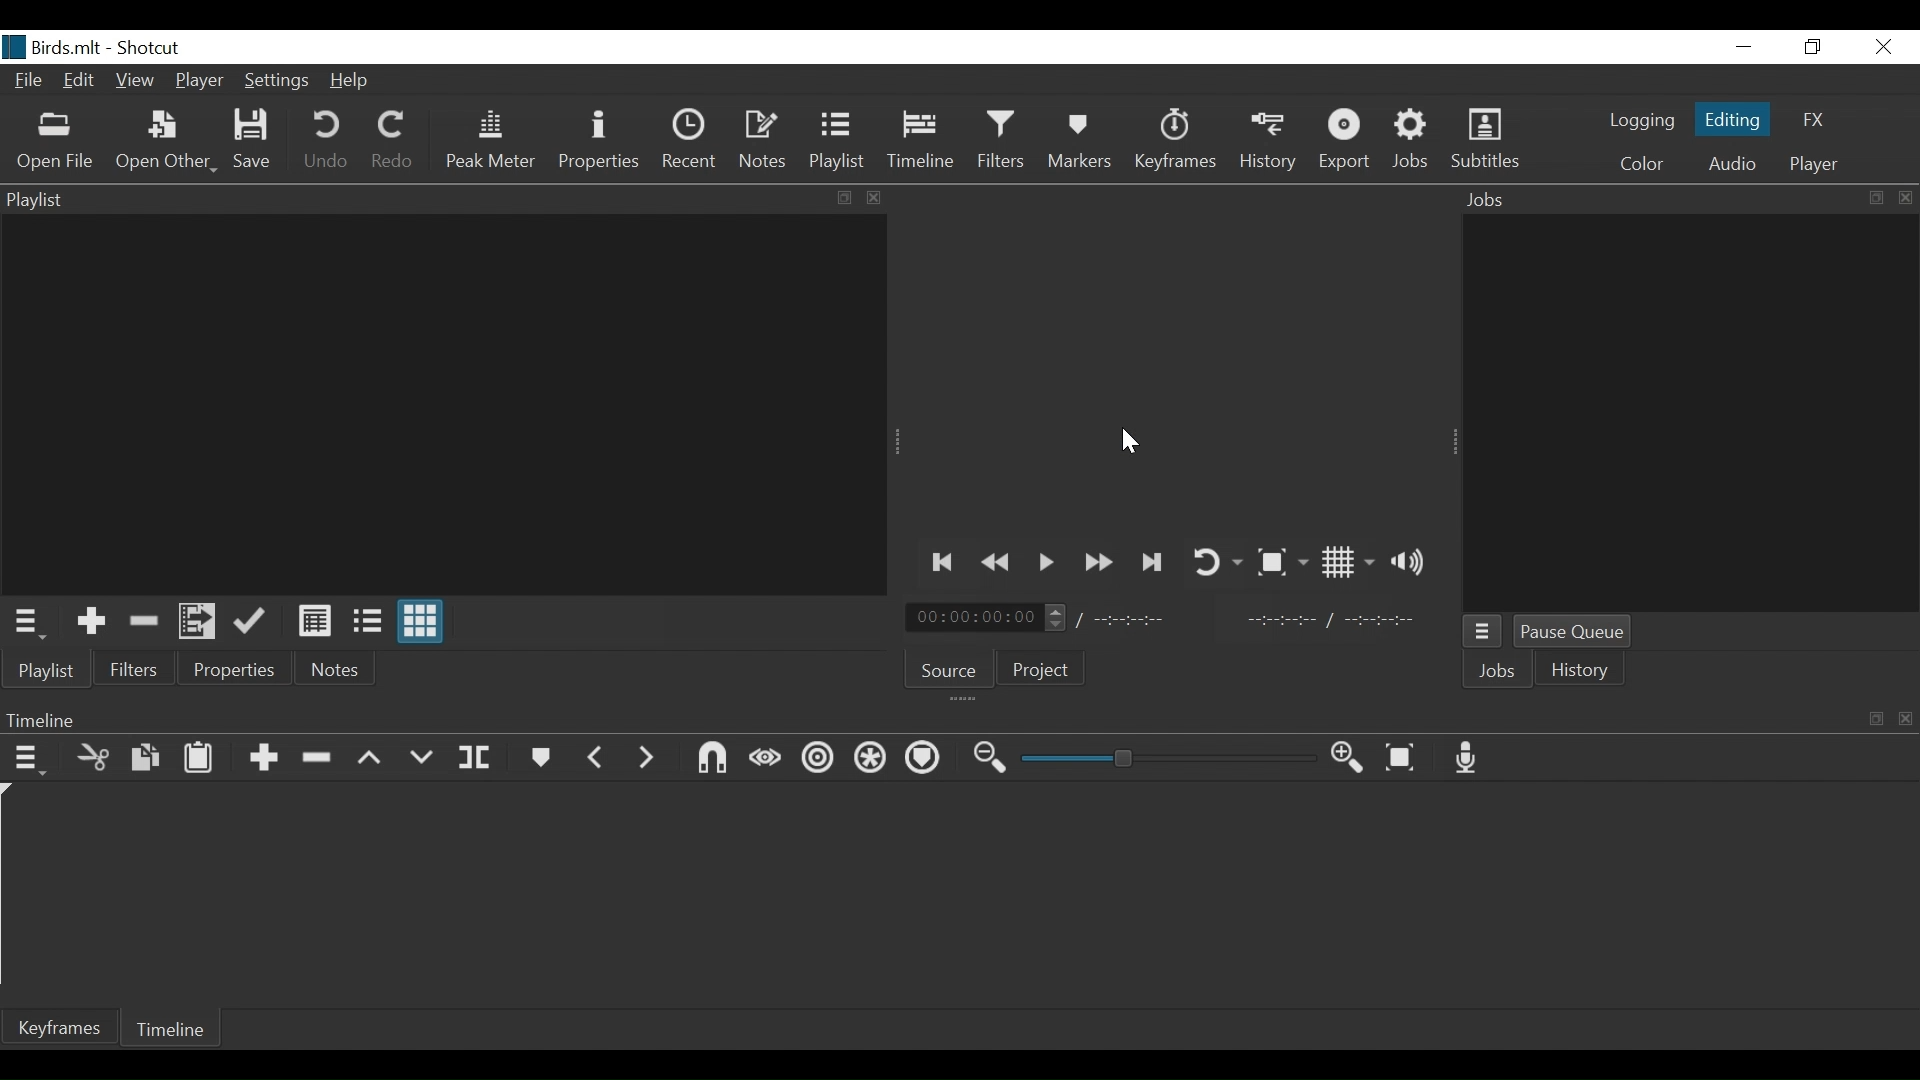 The image size is (1920, 1080). I want to click on FX, so click(1815, 121).